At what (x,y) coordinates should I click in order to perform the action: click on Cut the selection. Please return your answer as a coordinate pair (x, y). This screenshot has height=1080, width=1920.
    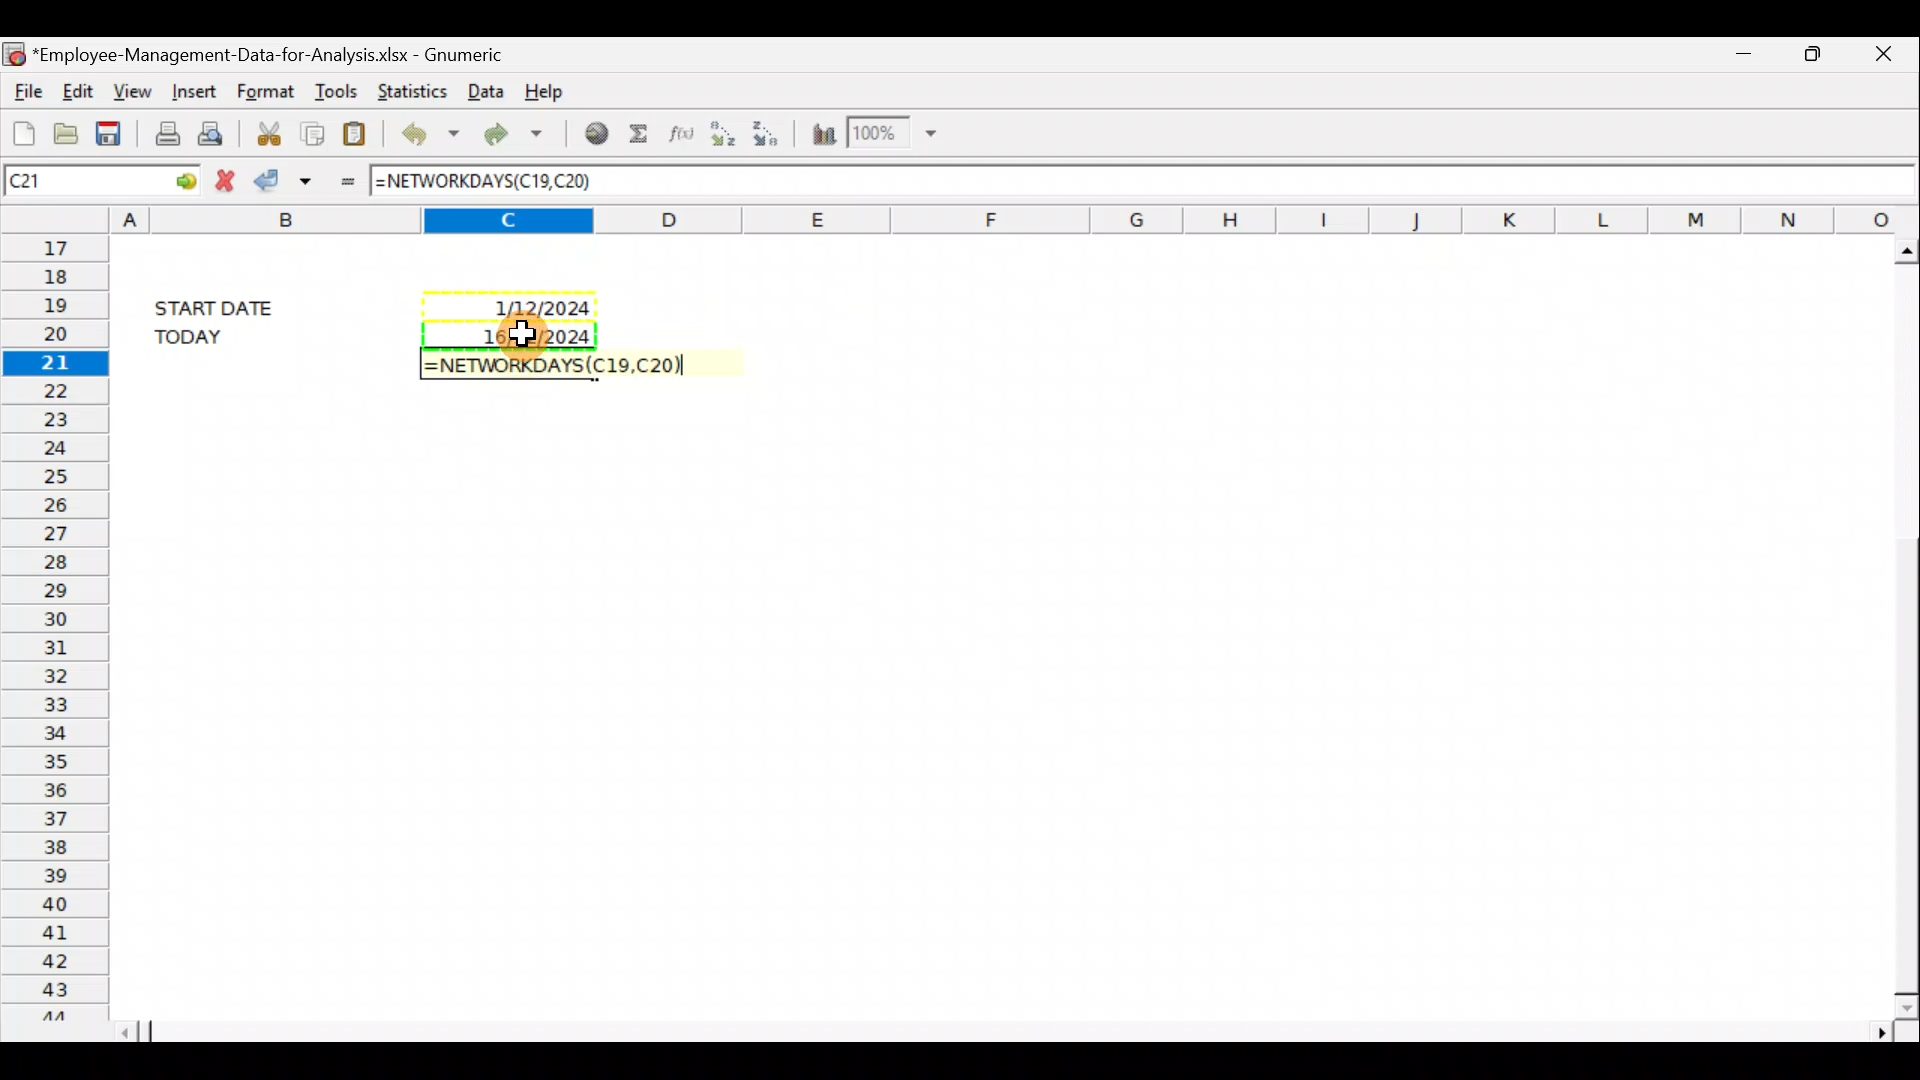
    Looking at the image, I should click on (269, 130).